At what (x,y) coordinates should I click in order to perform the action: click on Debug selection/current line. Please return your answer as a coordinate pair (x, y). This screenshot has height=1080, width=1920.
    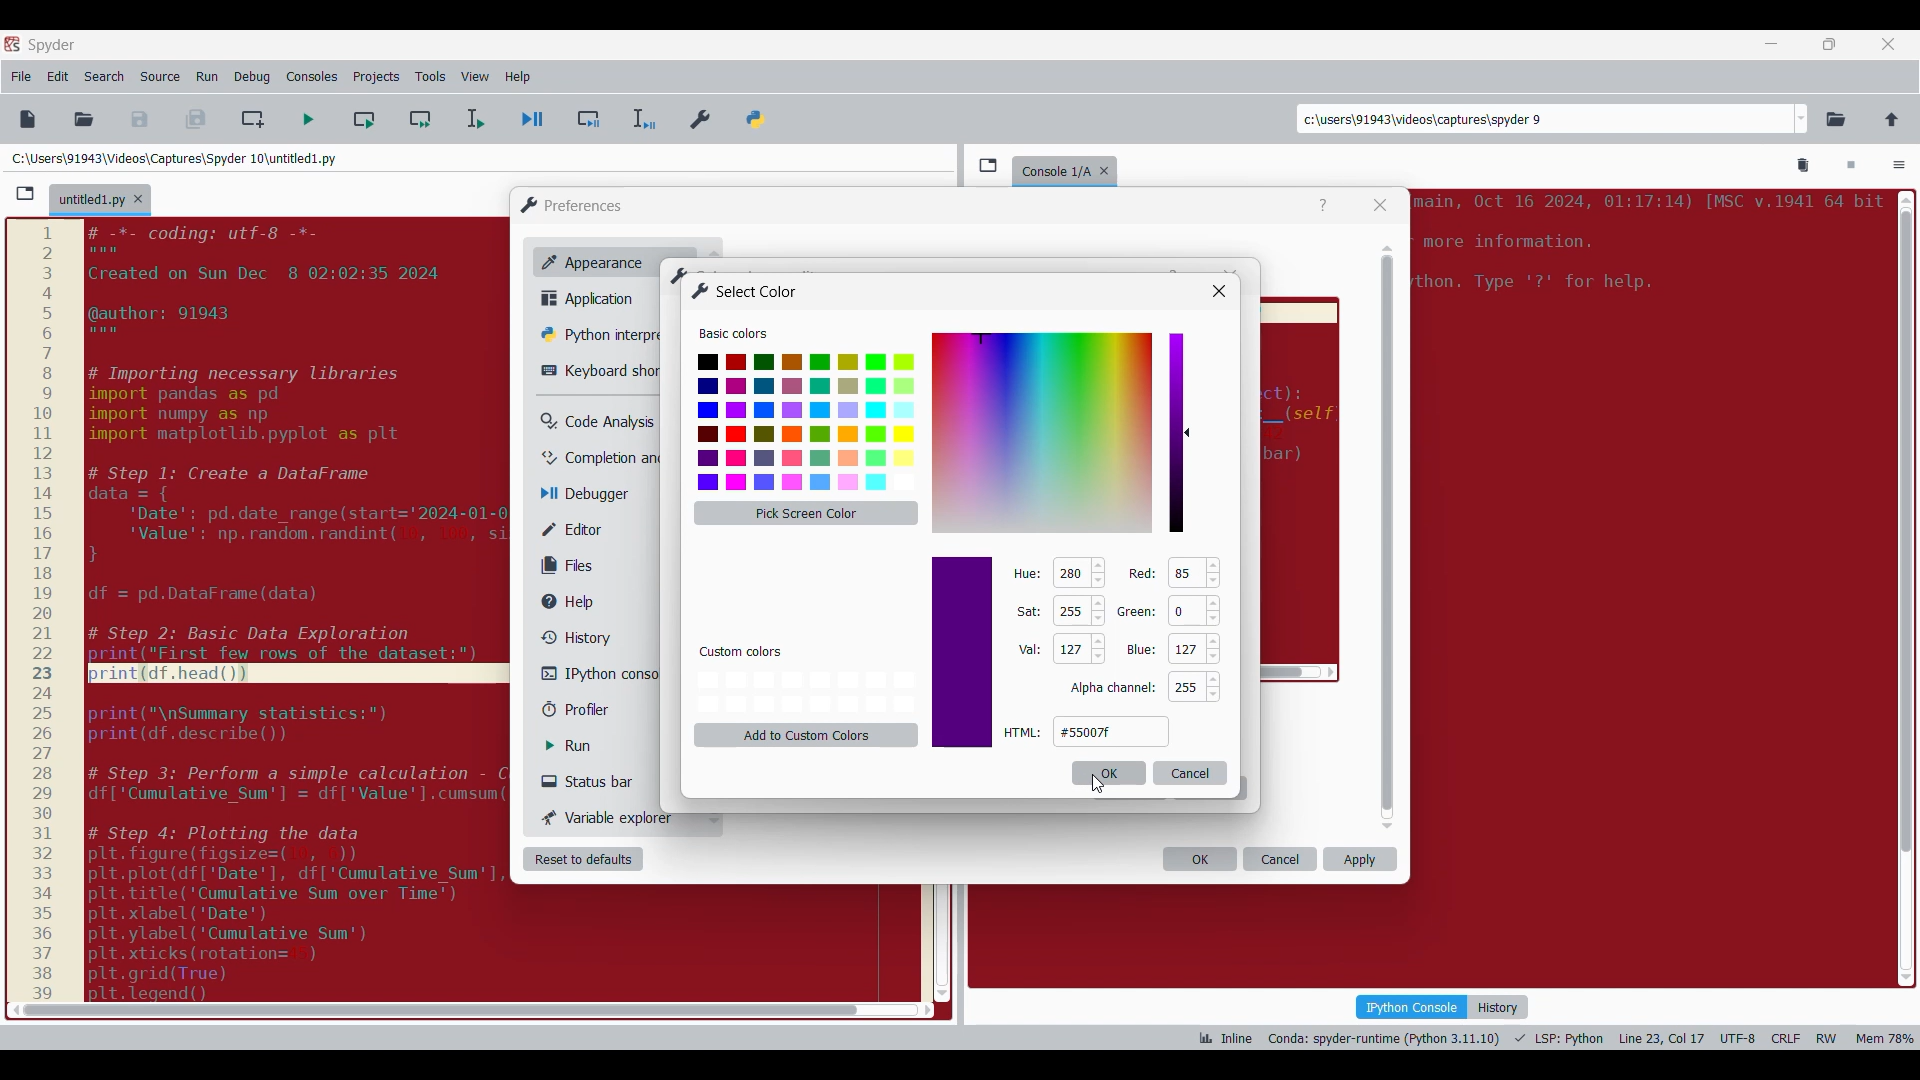
    Looking at the image, I should click on (642, 119).